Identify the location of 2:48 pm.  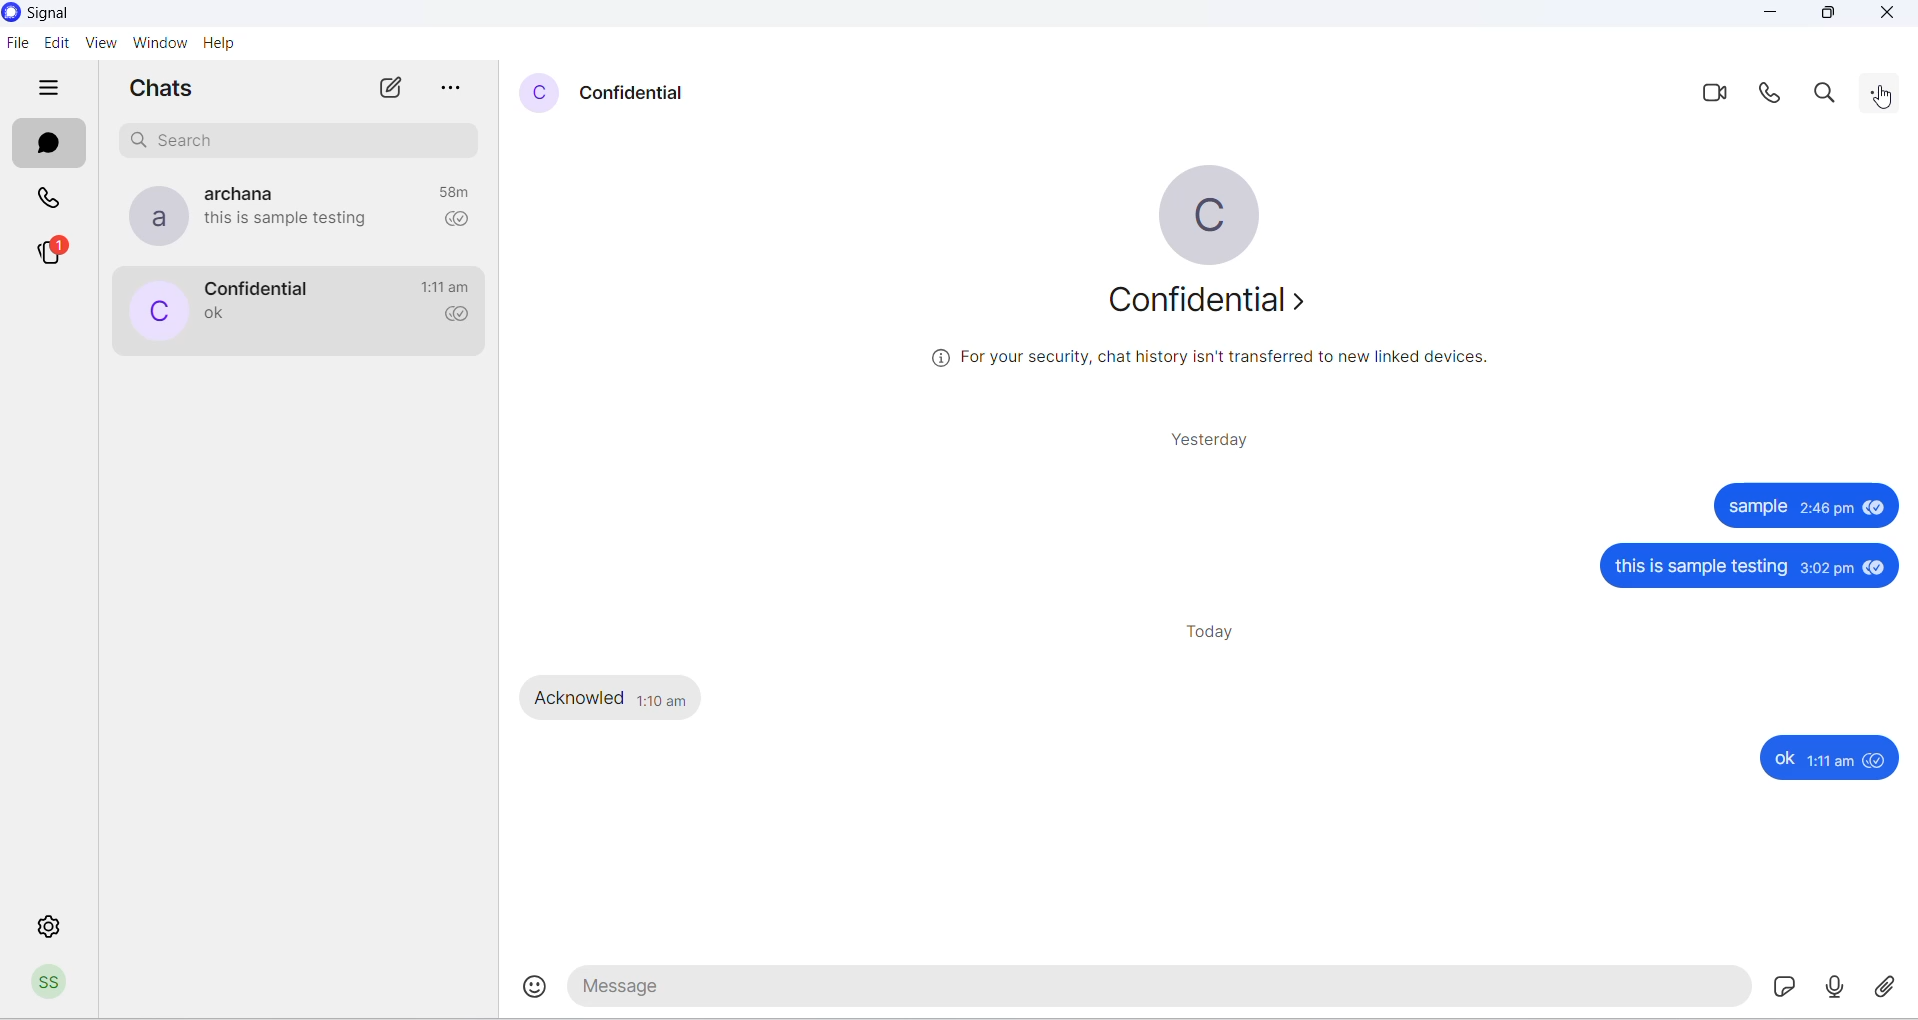
(1827, 509).